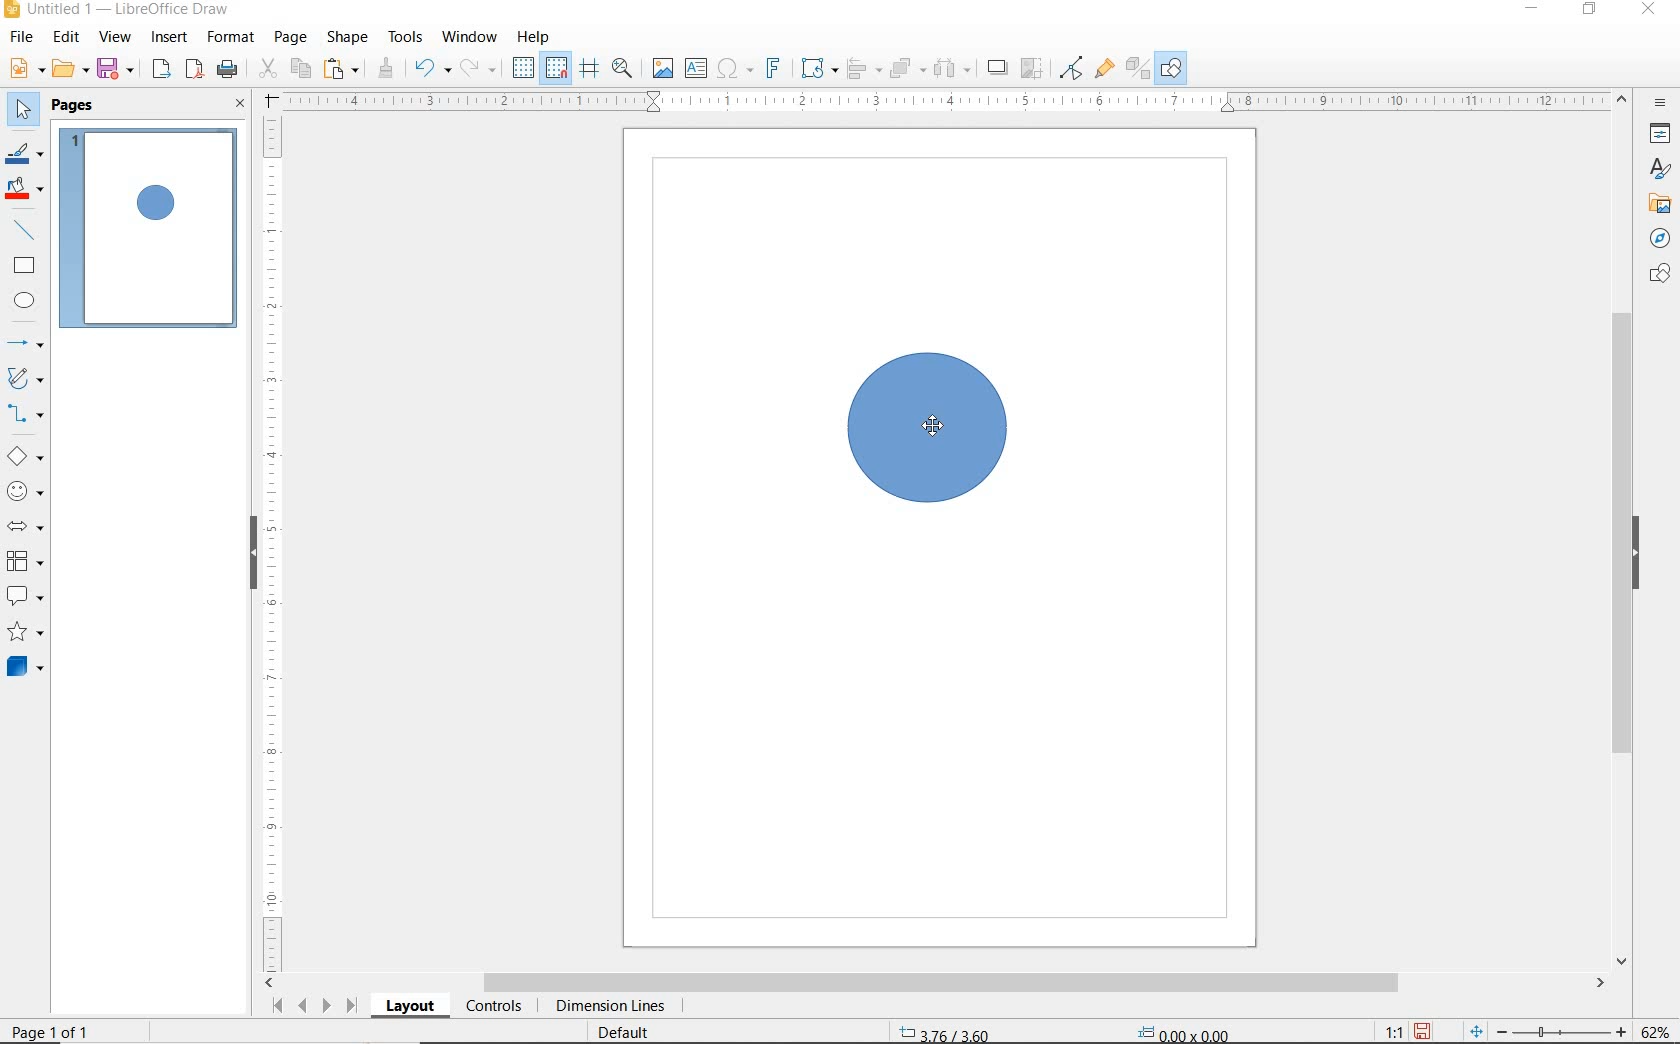 Image resolution: width=1680 pixels, height=1044 pixels. What do you see at coordinates (269, 98) in the screenshot?
I see `Adjust margins` at bounding box center [269, 98].